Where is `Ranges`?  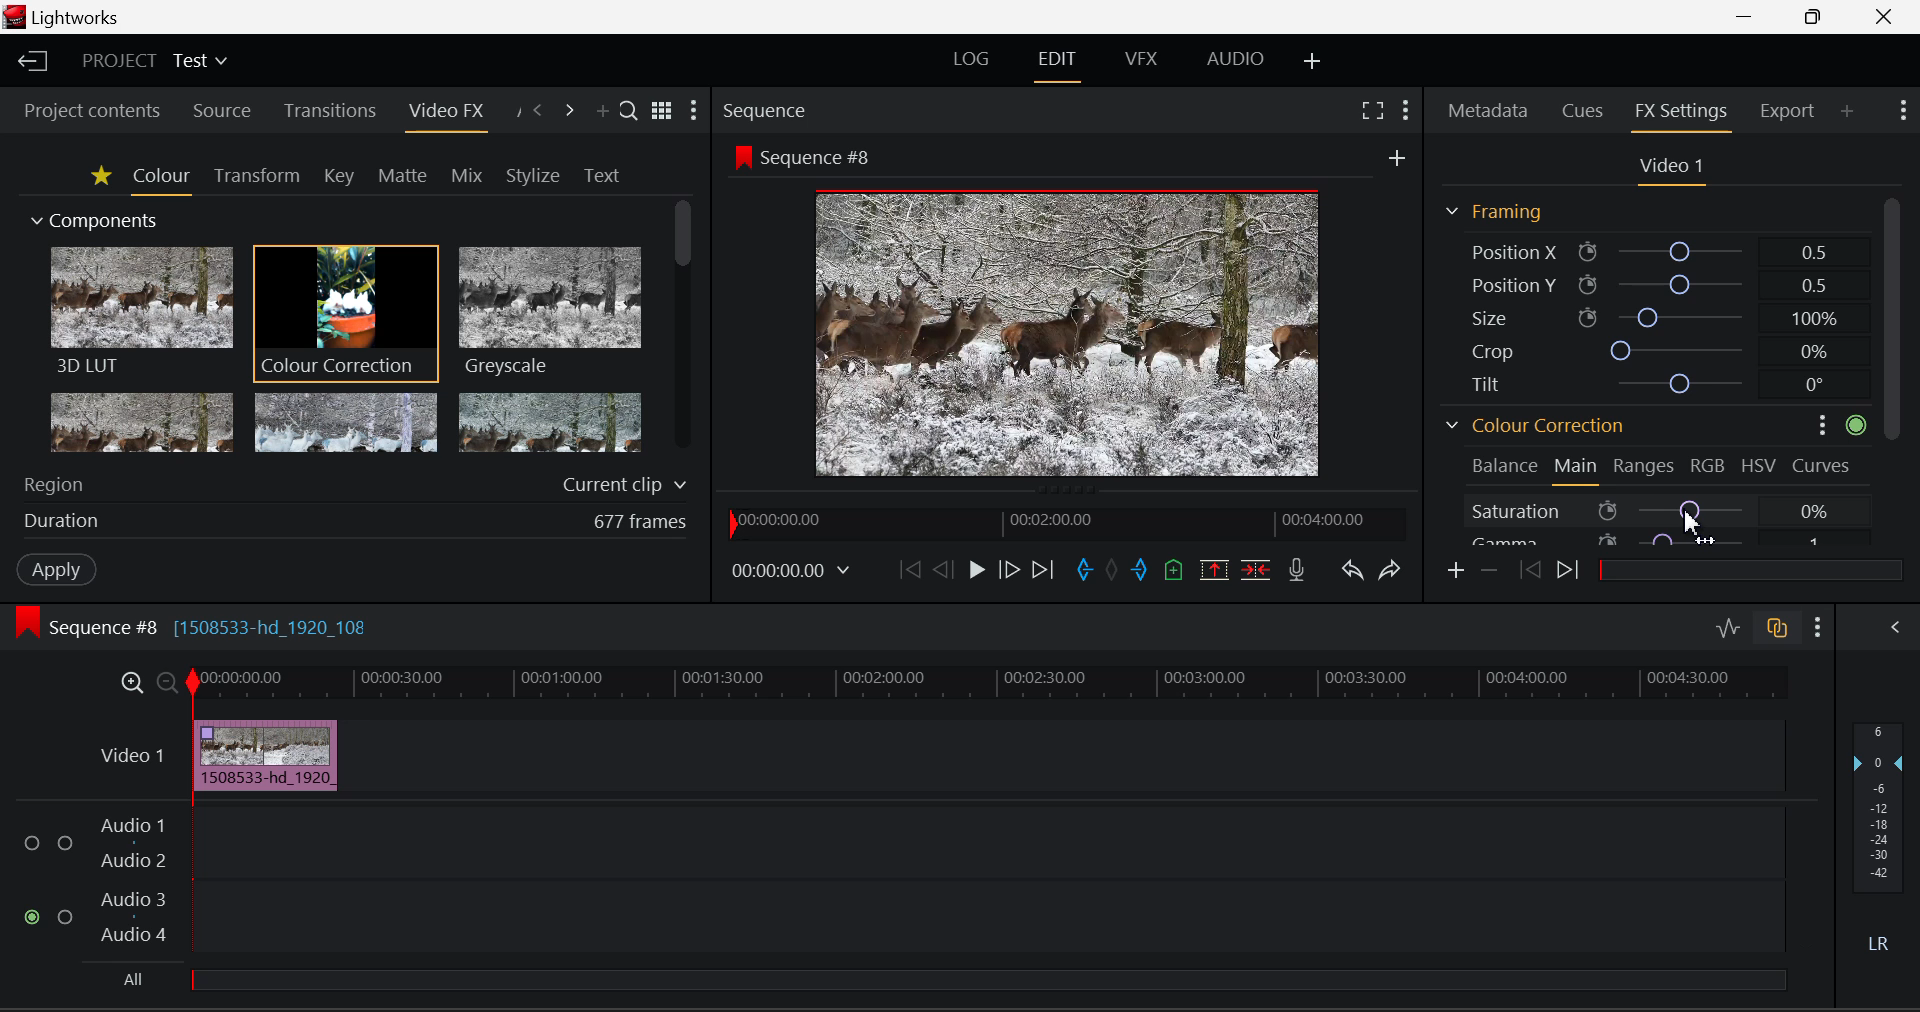 Ranges is located at coordinates (1645, 468).